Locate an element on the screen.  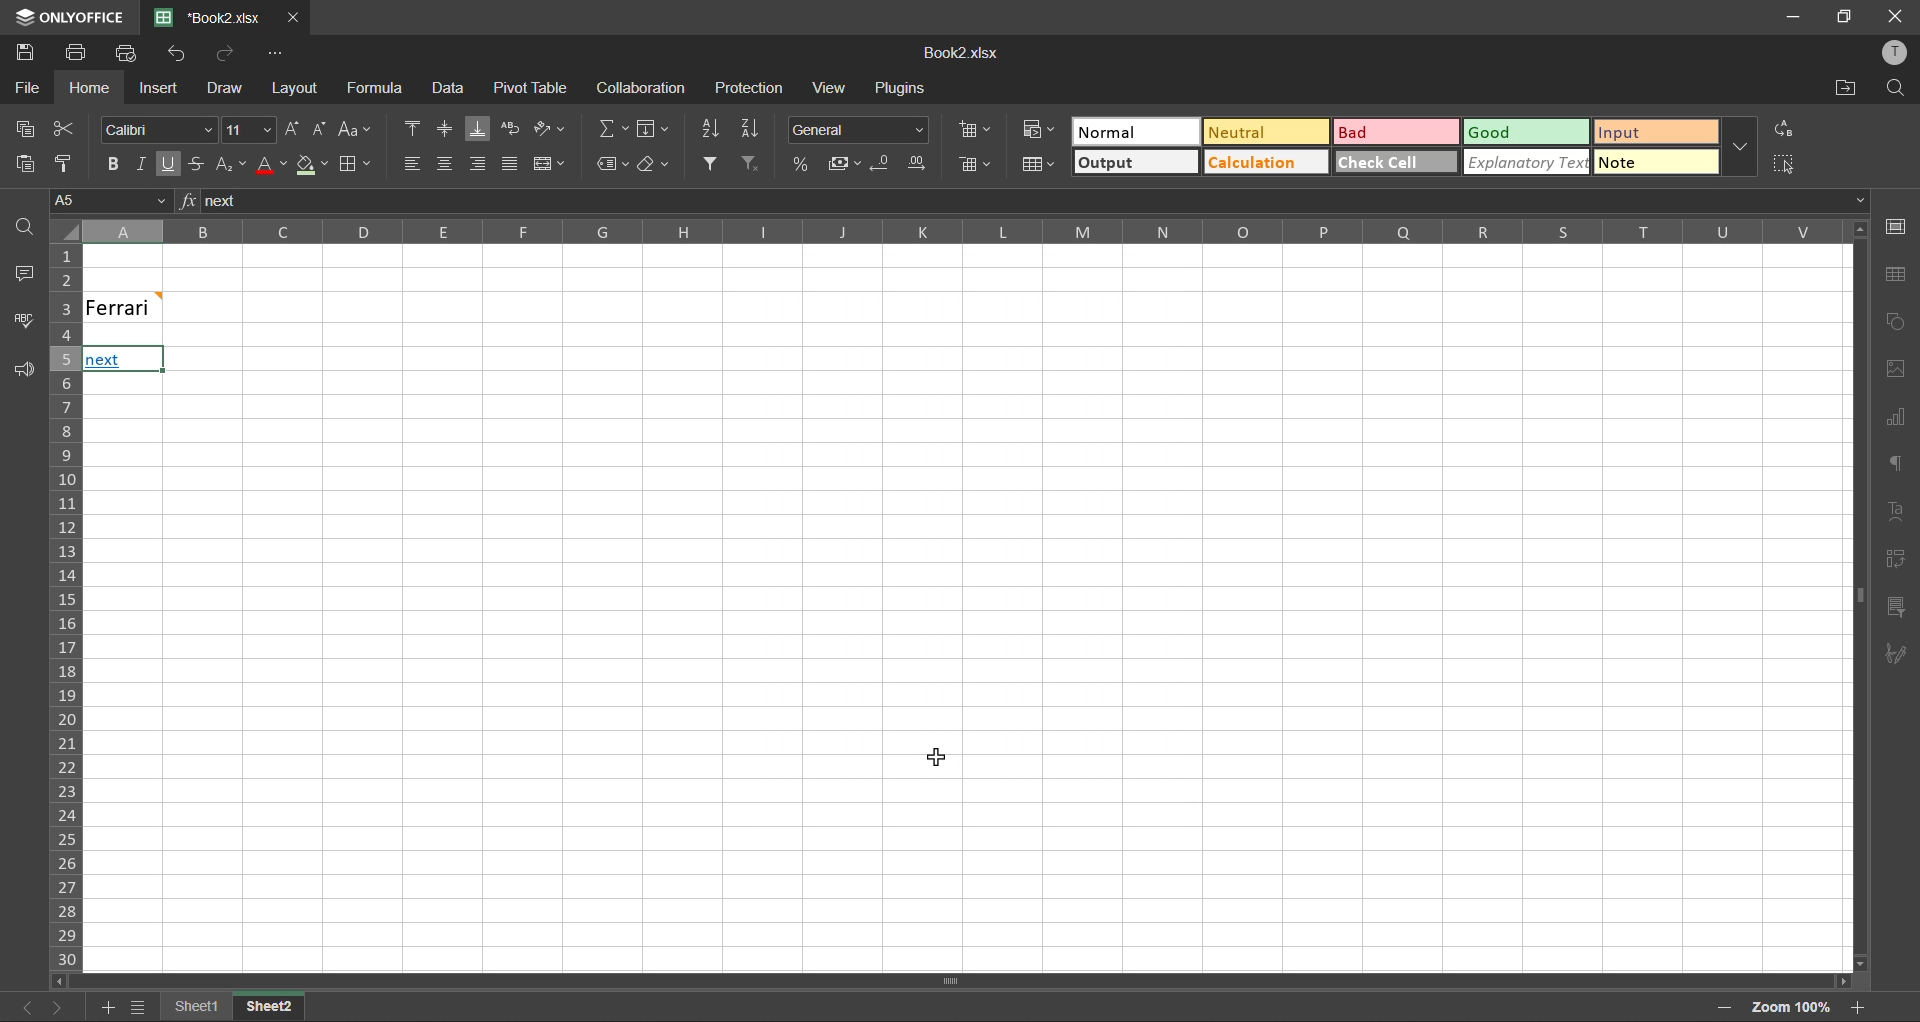
zoom out is located at coordinates (1721, 1009).